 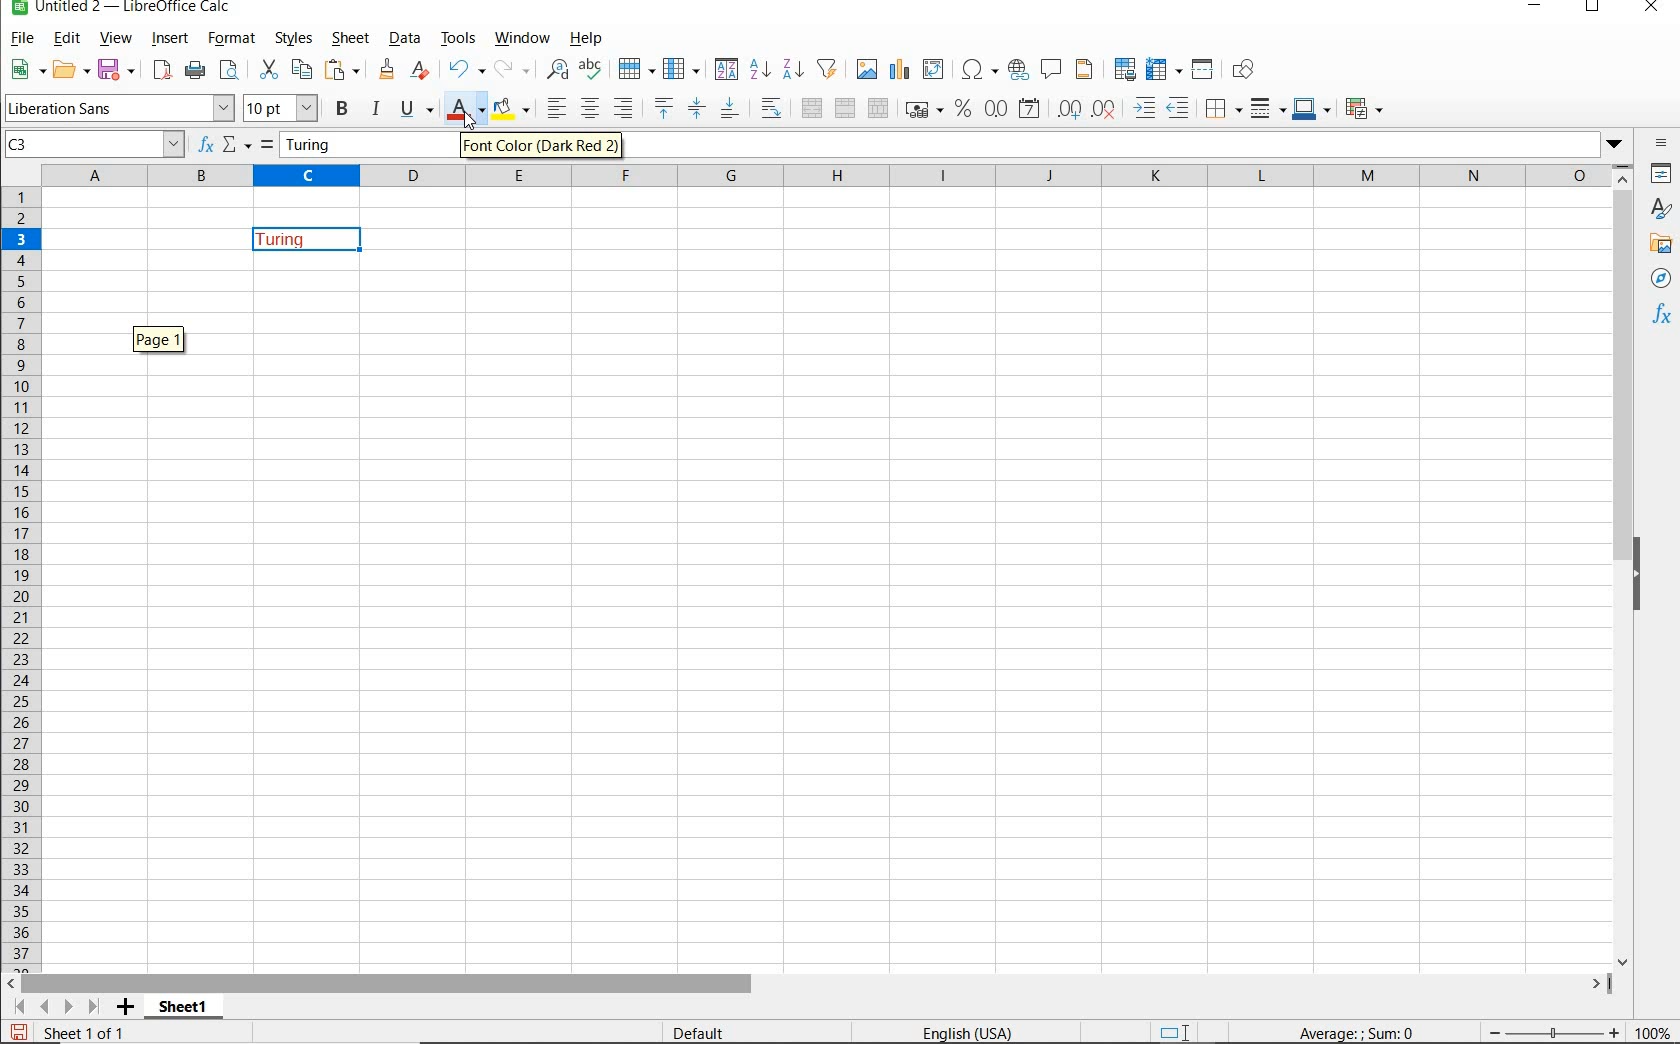 I want to click on FORMAT AS CURRENCY, so click(x=922, y=110).